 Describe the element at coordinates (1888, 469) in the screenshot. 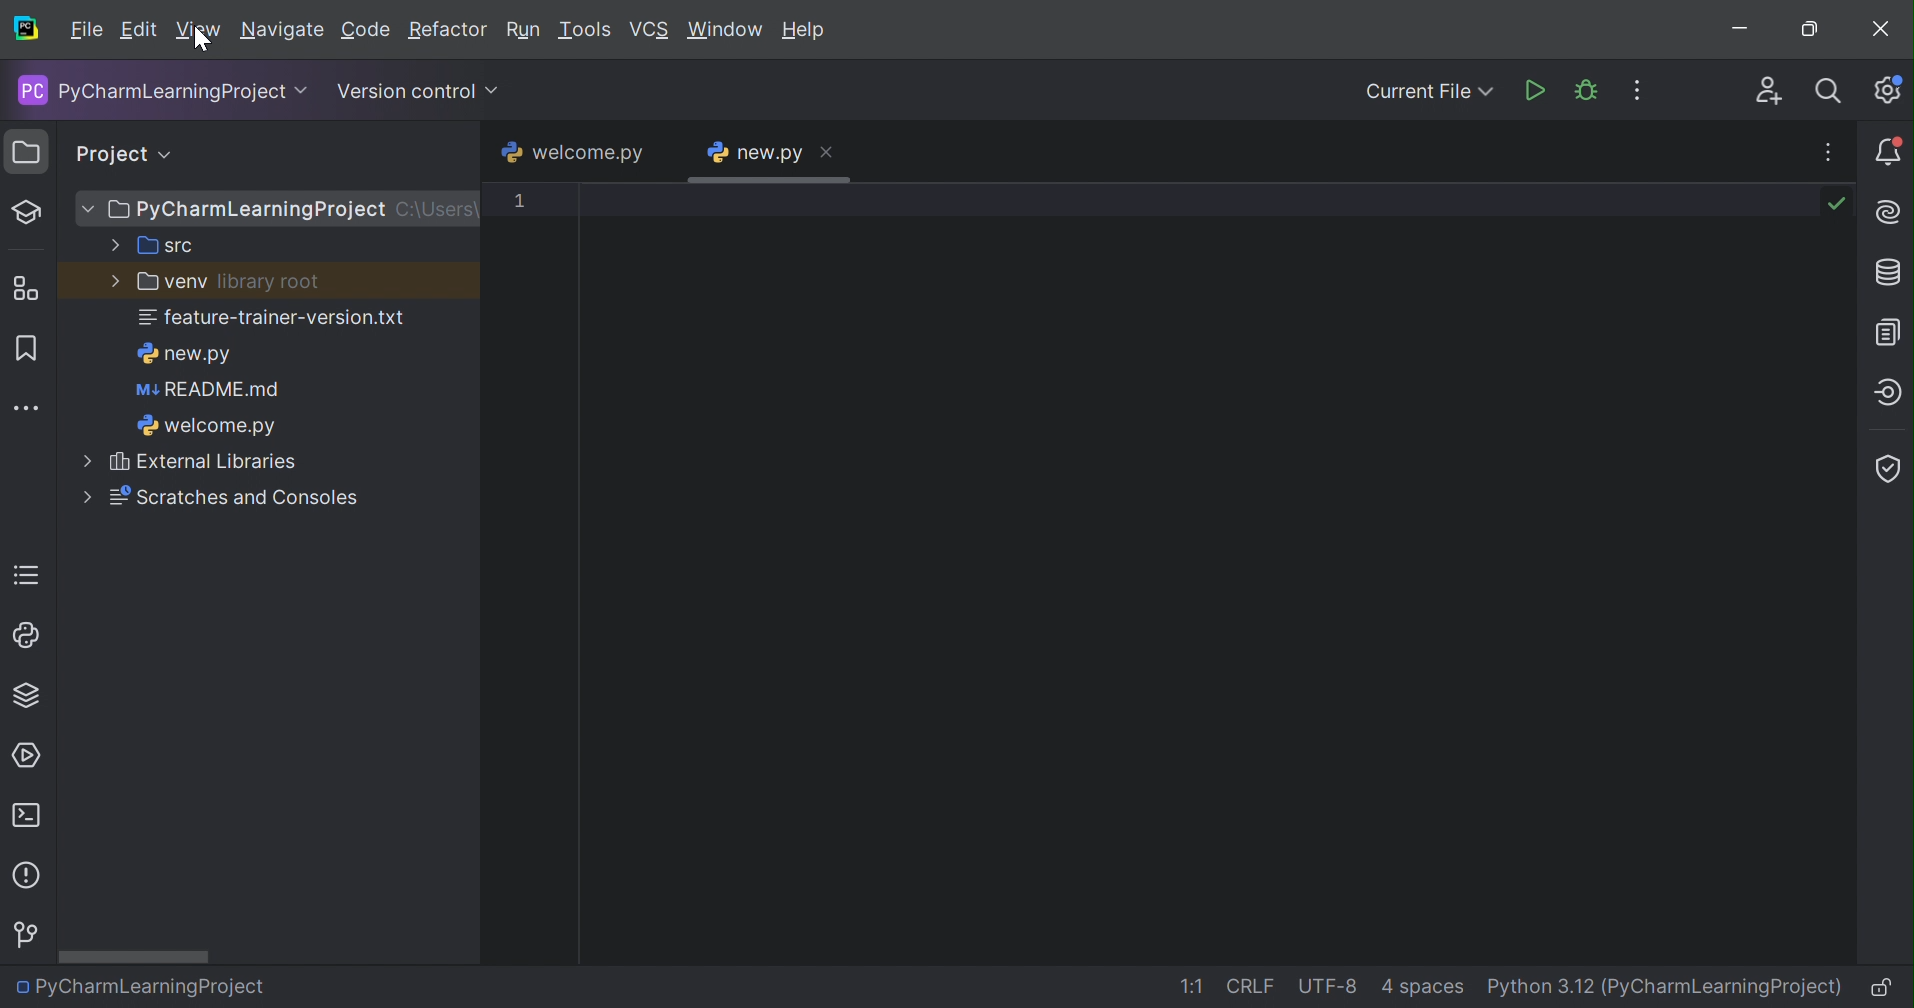

I see `Coverage` at that location.